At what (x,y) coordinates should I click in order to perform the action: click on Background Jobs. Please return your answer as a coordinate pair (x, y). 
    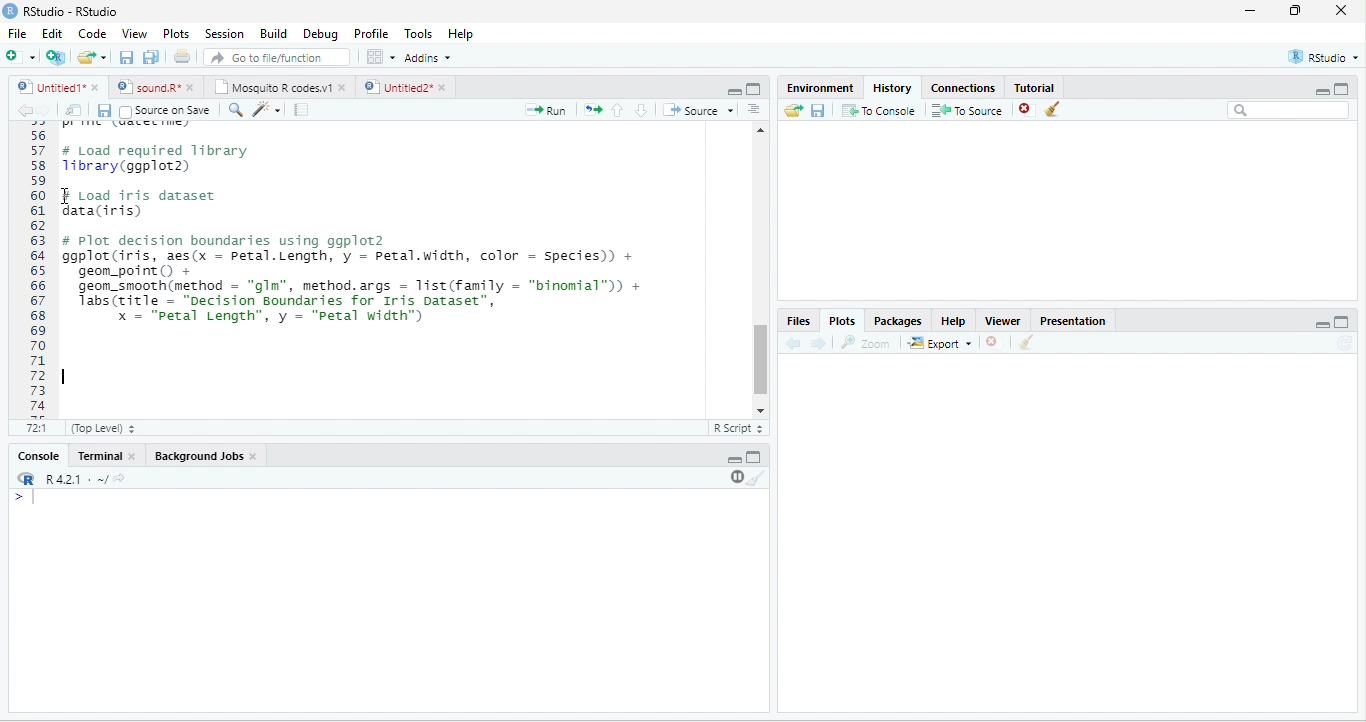
    Looking at the image, I should click on (197, 456).